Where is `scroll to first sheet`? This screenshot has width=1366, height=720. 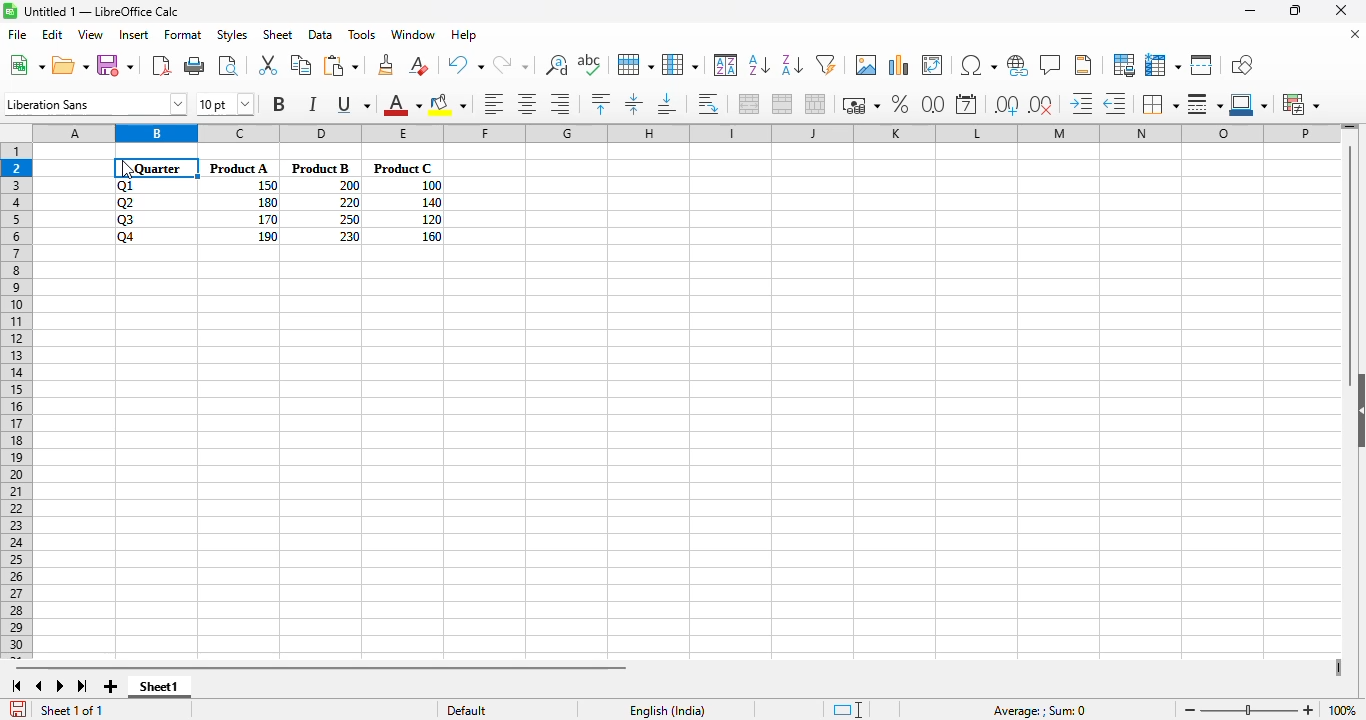
scroll to first sheet is located at coordinates (16, 686).